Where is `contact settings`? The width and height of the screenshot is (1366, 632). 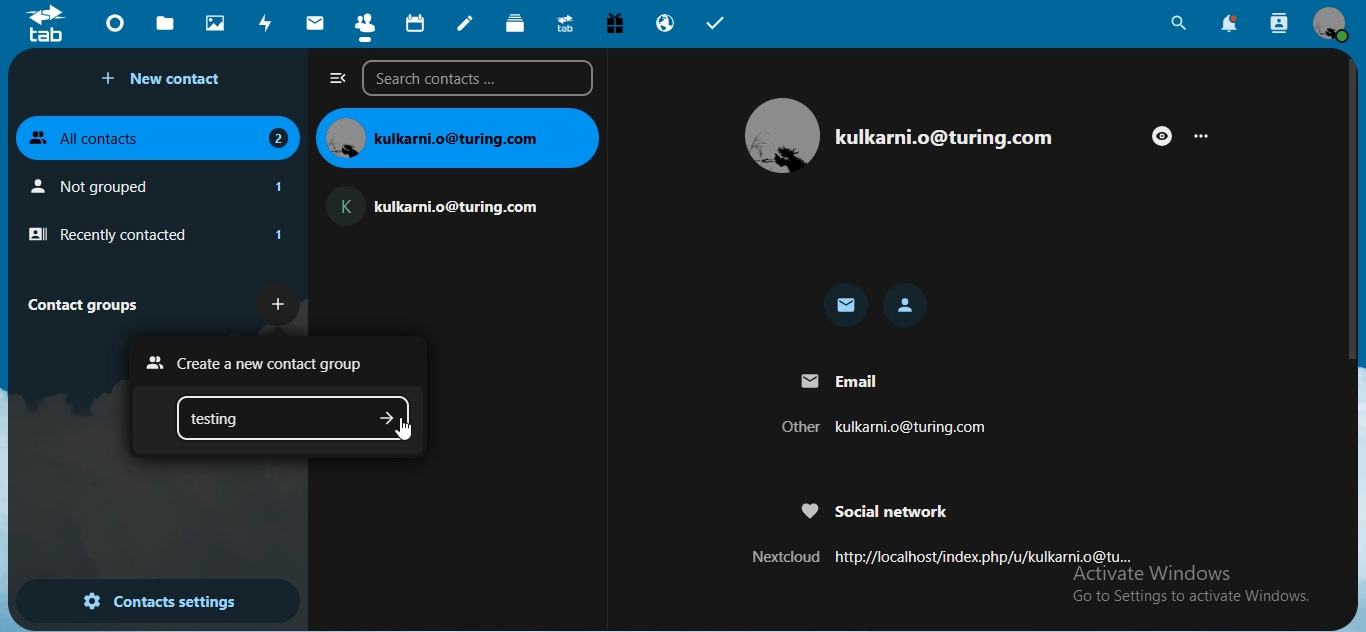
contact settings is located at coordinates (159, 603).